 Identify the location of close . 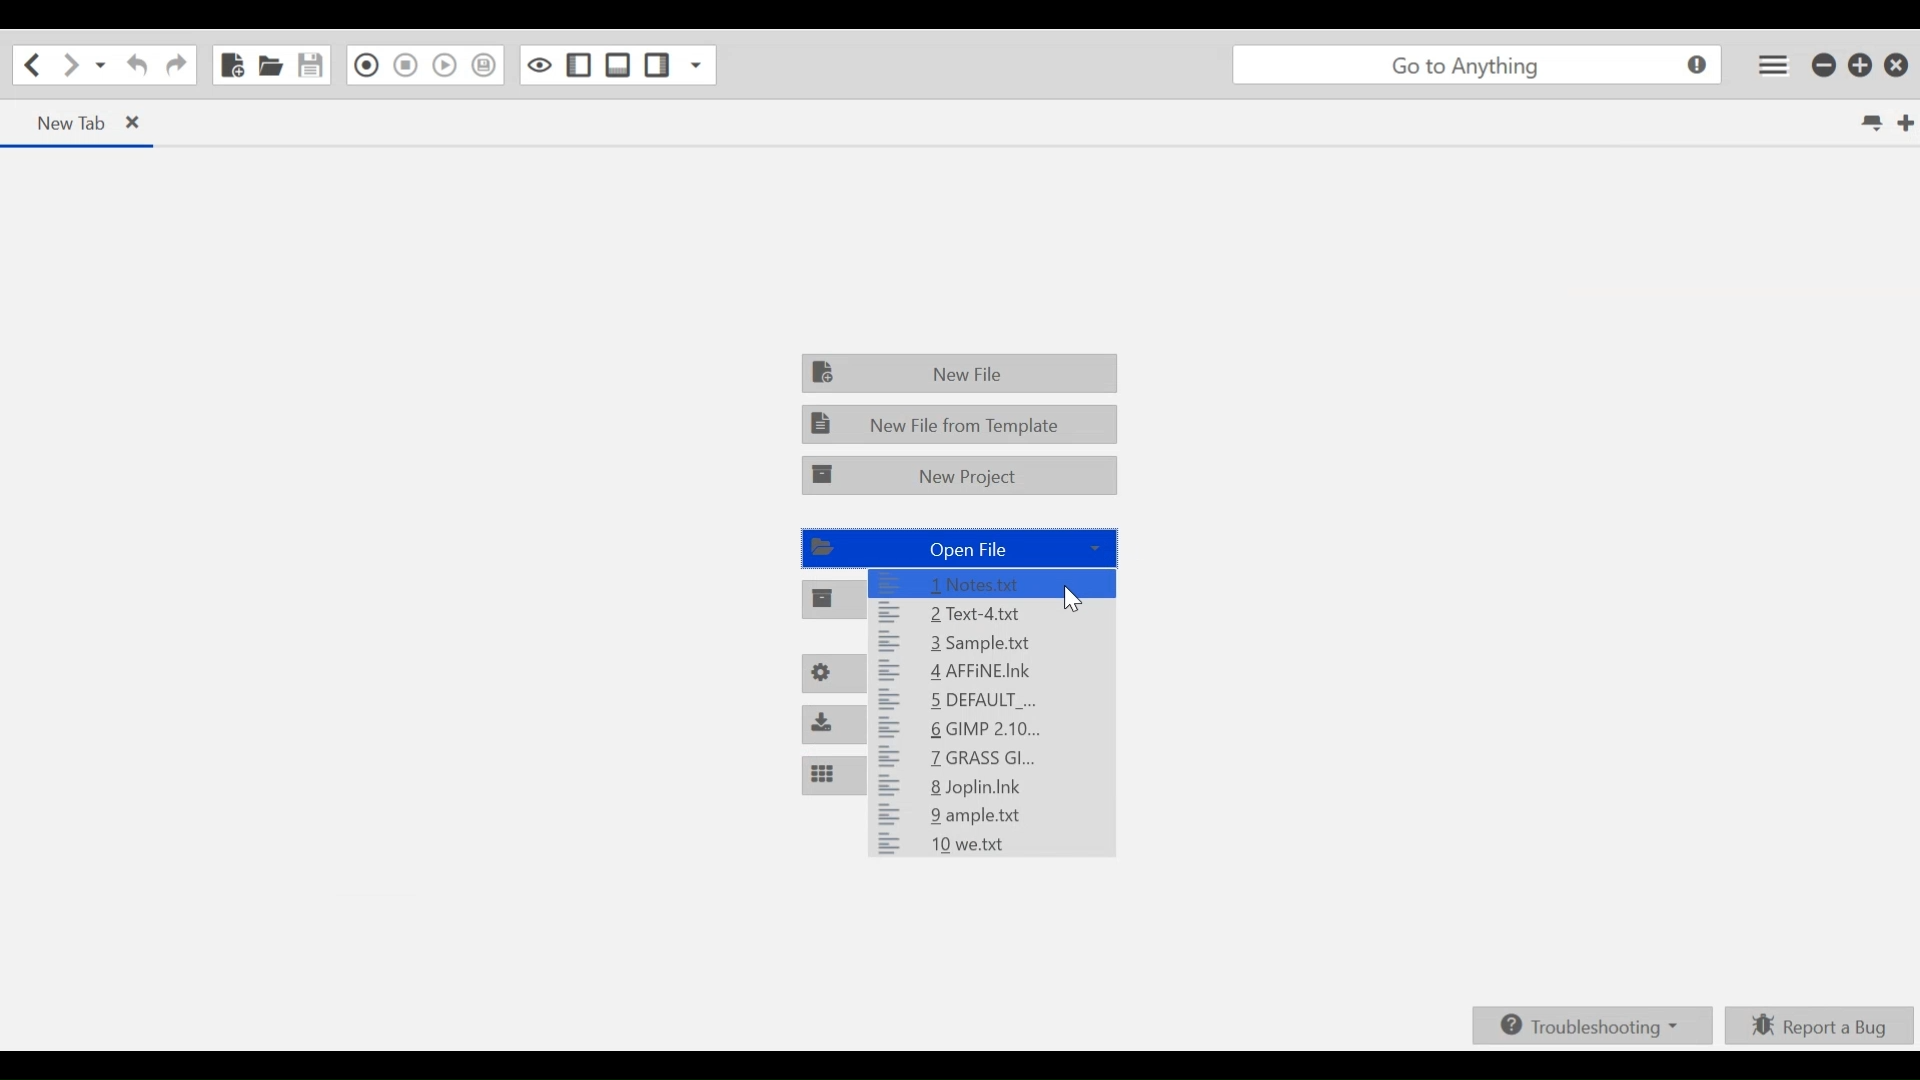
(135, 123).